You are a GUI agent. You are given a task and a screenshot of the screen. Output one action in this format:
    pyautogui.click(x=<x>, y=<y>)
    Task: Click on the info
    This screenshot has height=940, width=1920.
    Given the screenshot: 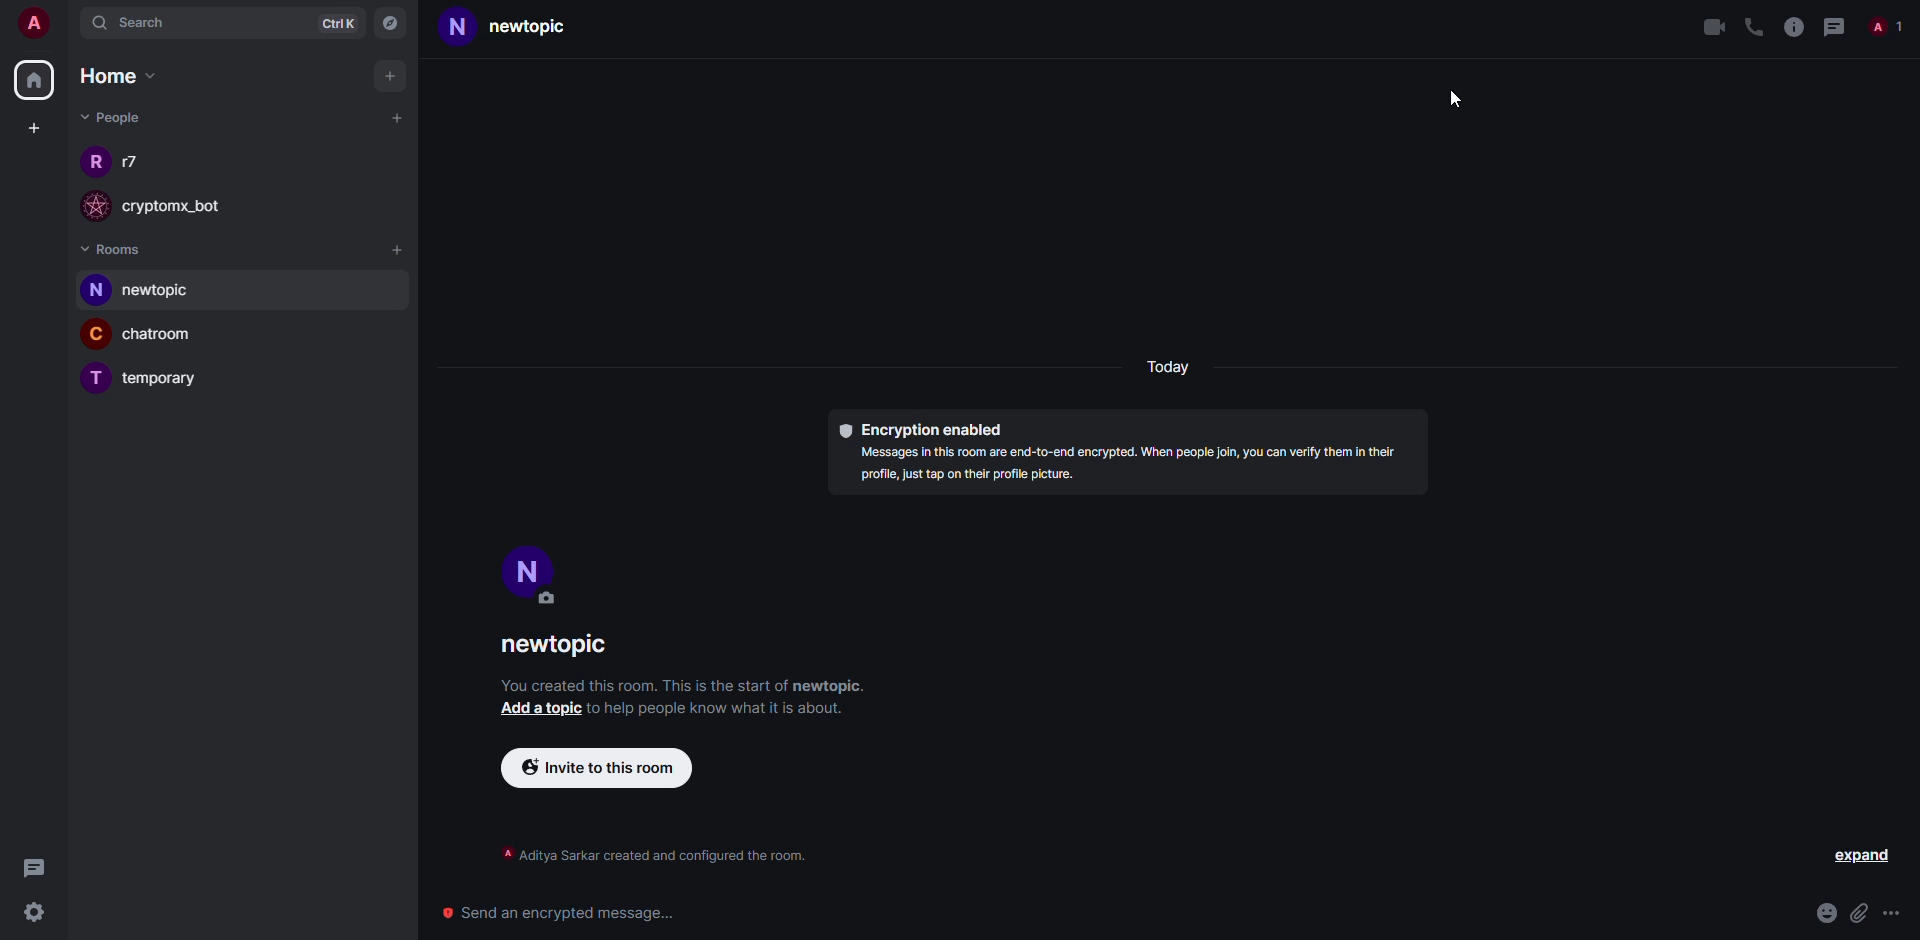 What is the action you would take?
    pyautogui.click(x=654, y=858)
    